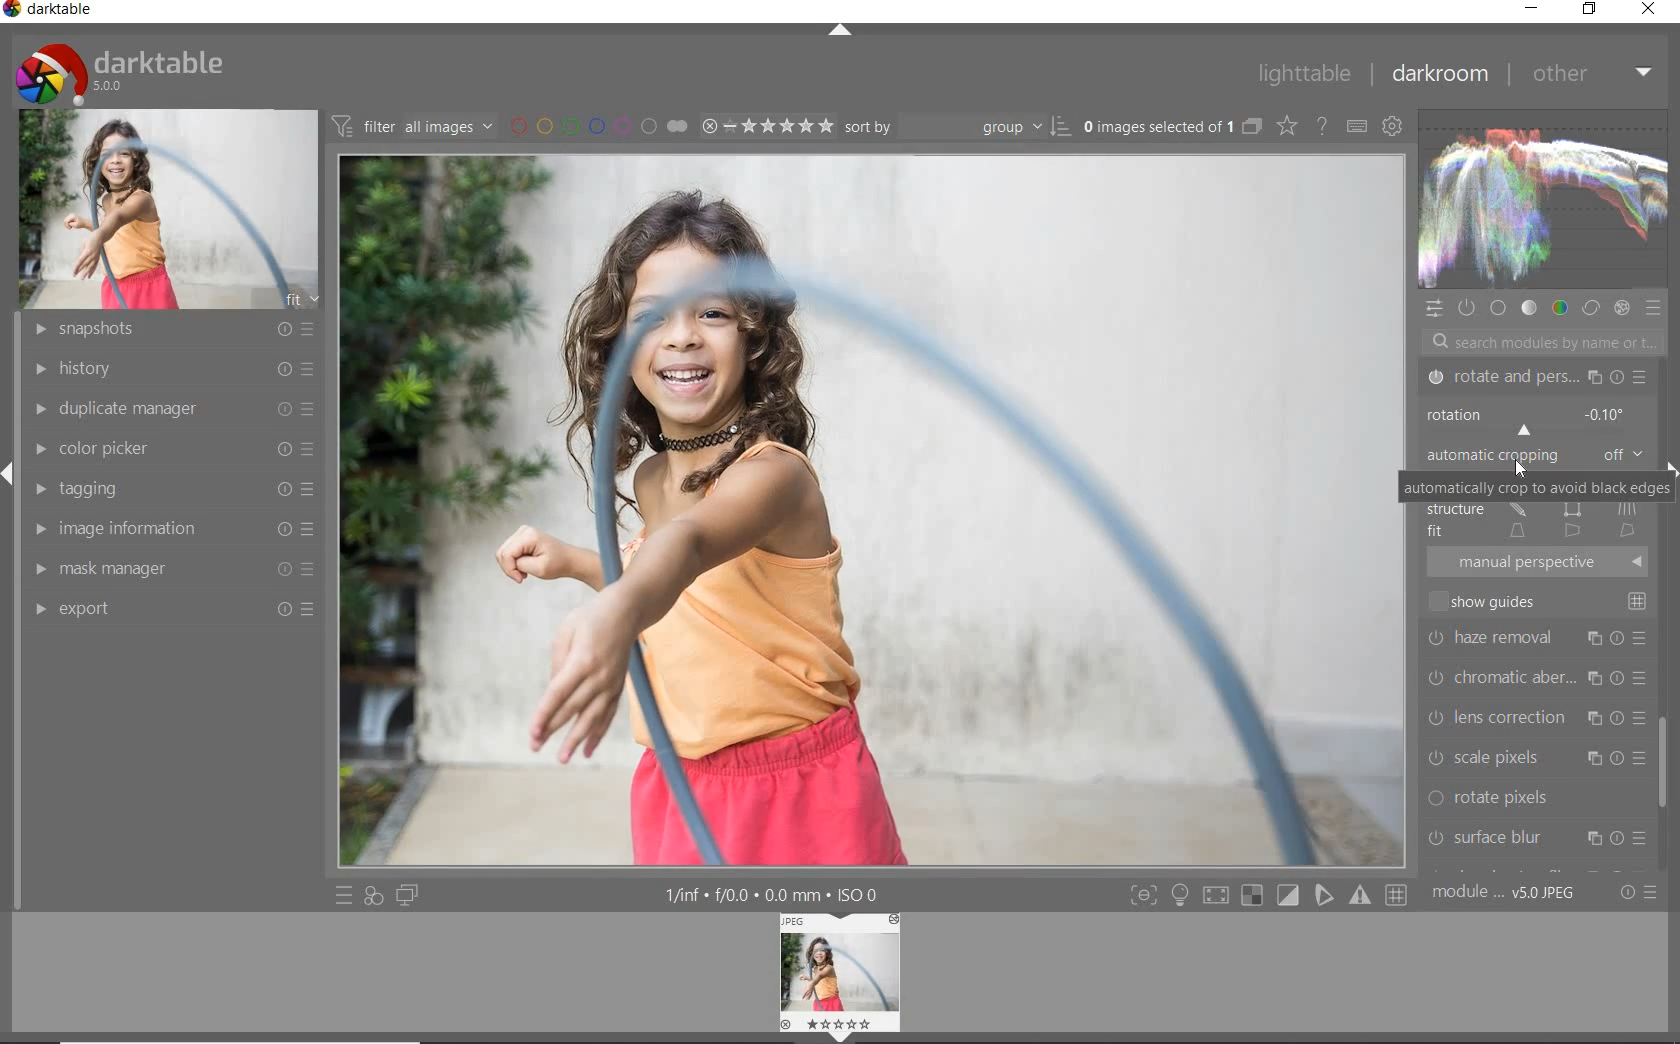  What do you see at coordinates (1538, 637) in the screenshot?
I see `haze removal` at bounding box center [1538, 637].